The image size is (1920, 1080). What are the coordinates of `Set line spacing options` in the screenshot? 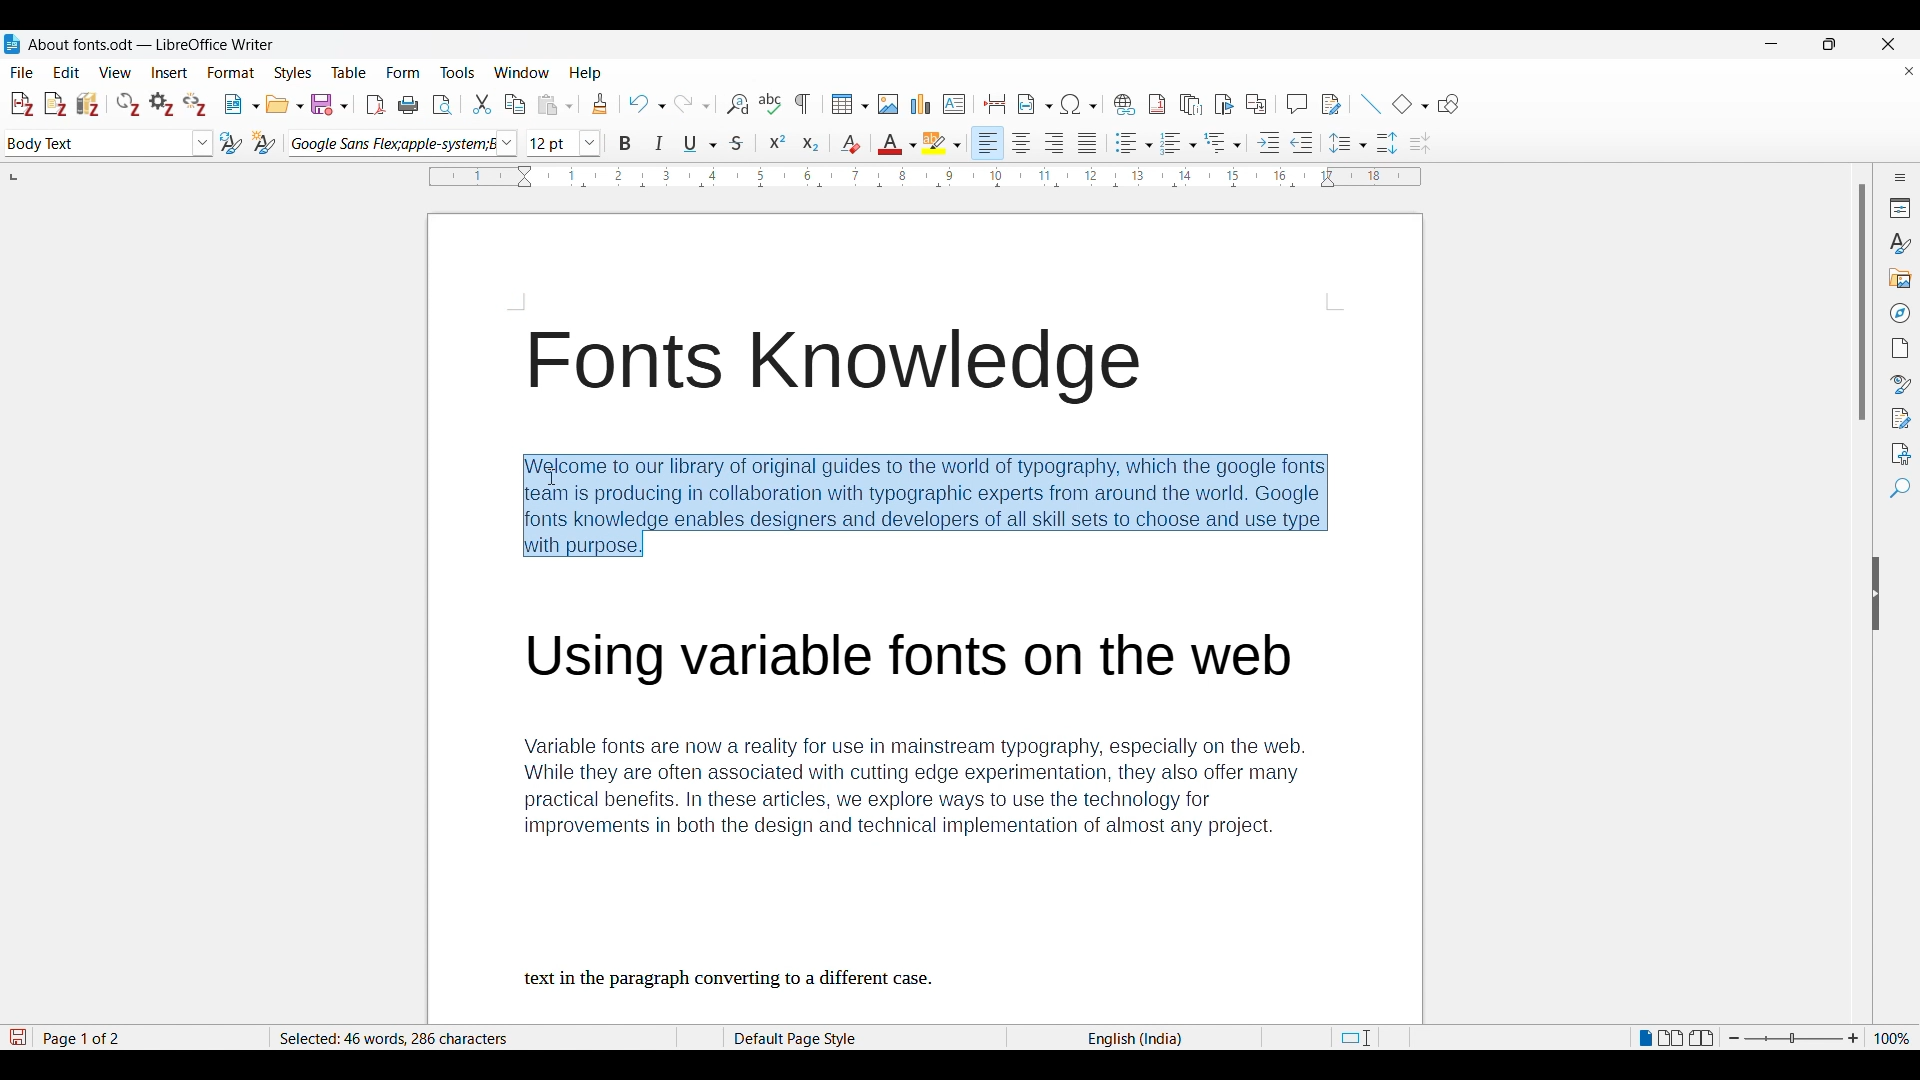 It's located at (1348, 143).